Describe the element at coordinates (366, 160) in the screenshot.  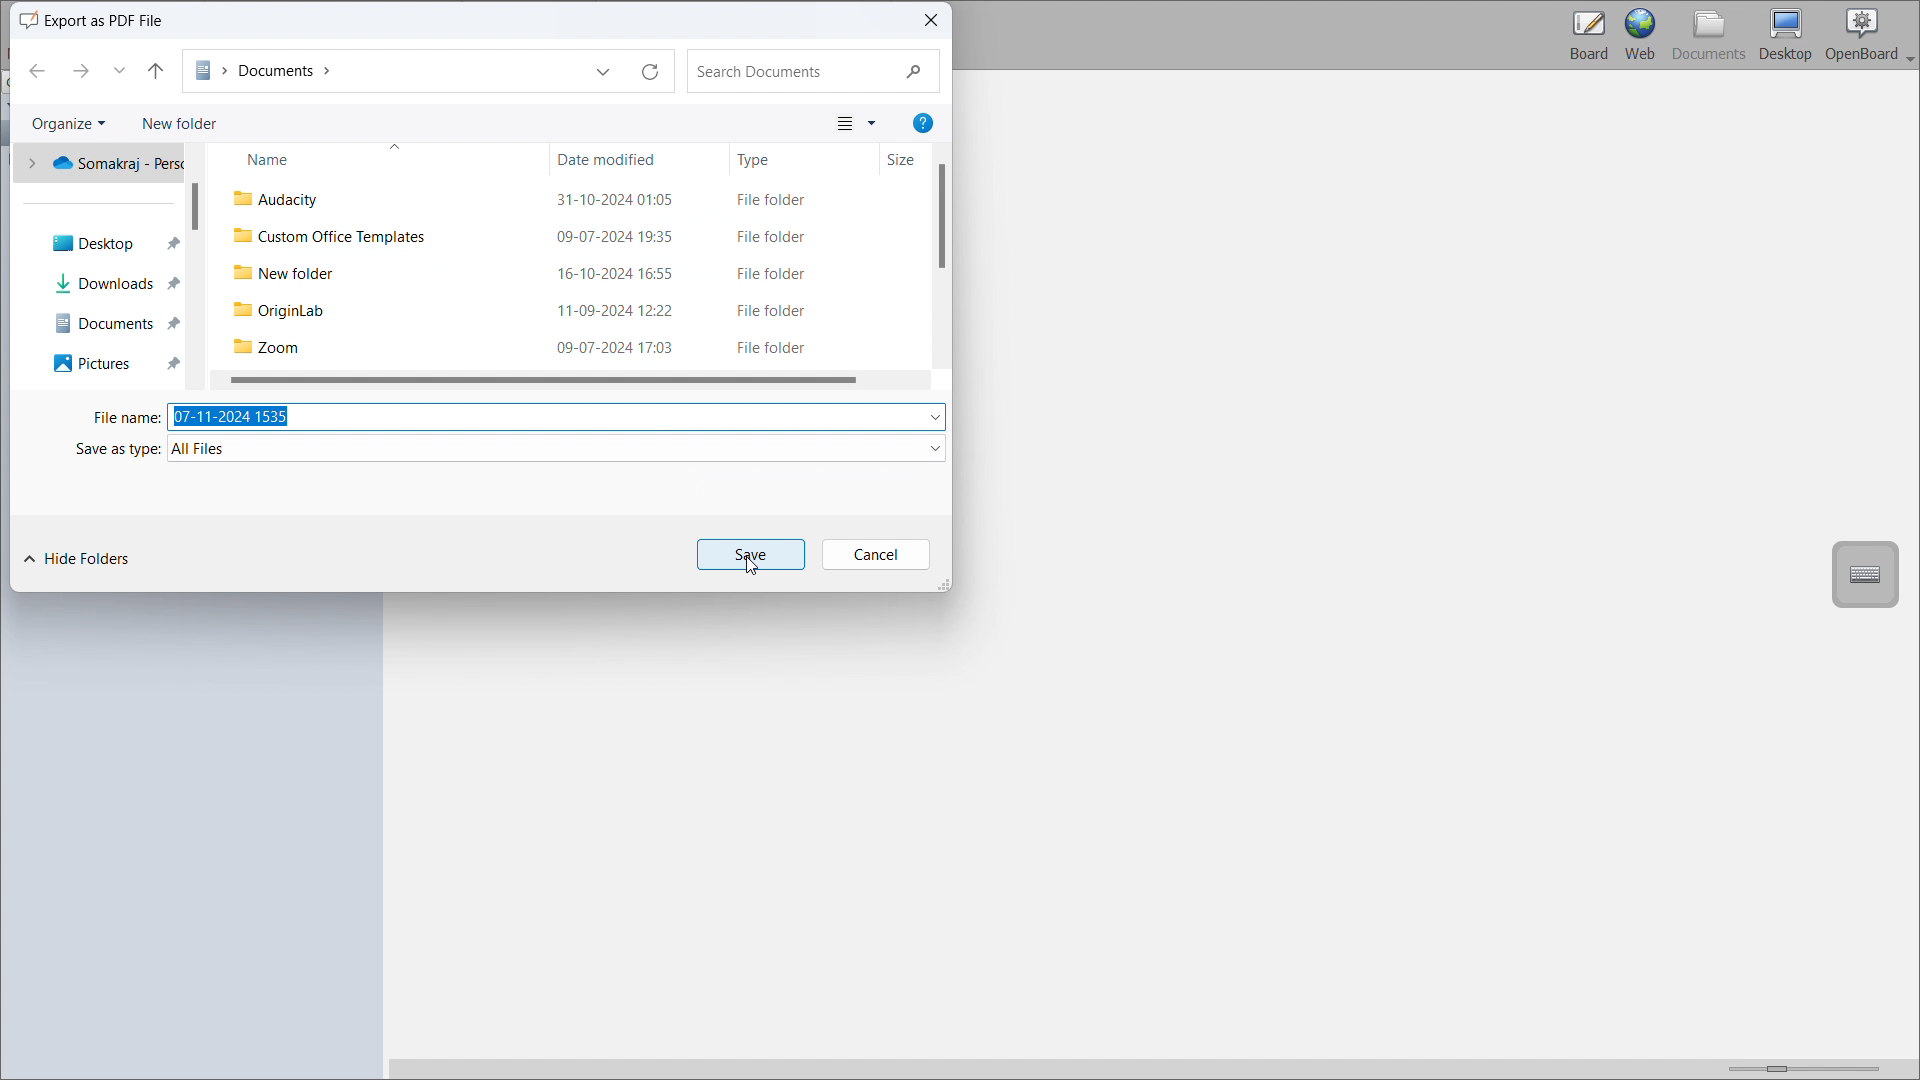
I see `name` at that location.